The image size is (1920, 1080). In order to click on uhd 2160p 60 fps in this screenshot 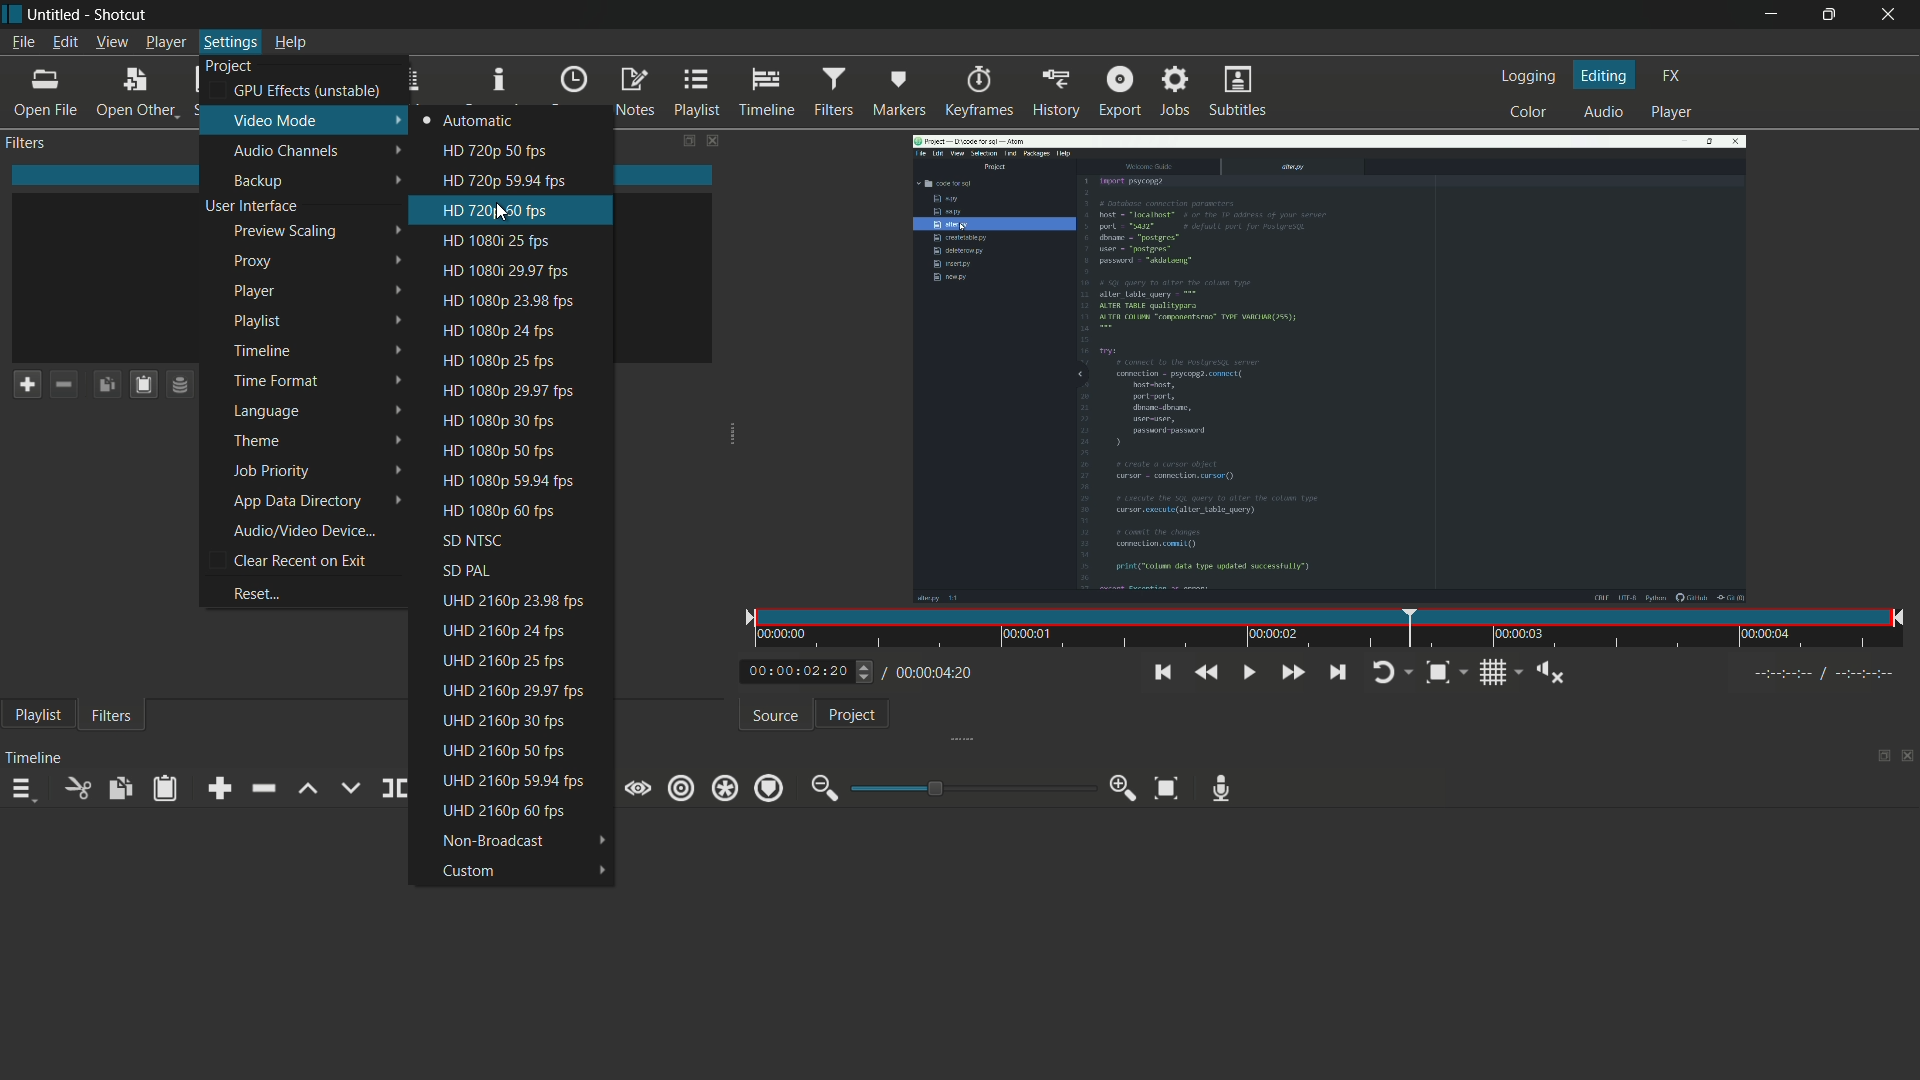, I will do `click(518, 811)`.